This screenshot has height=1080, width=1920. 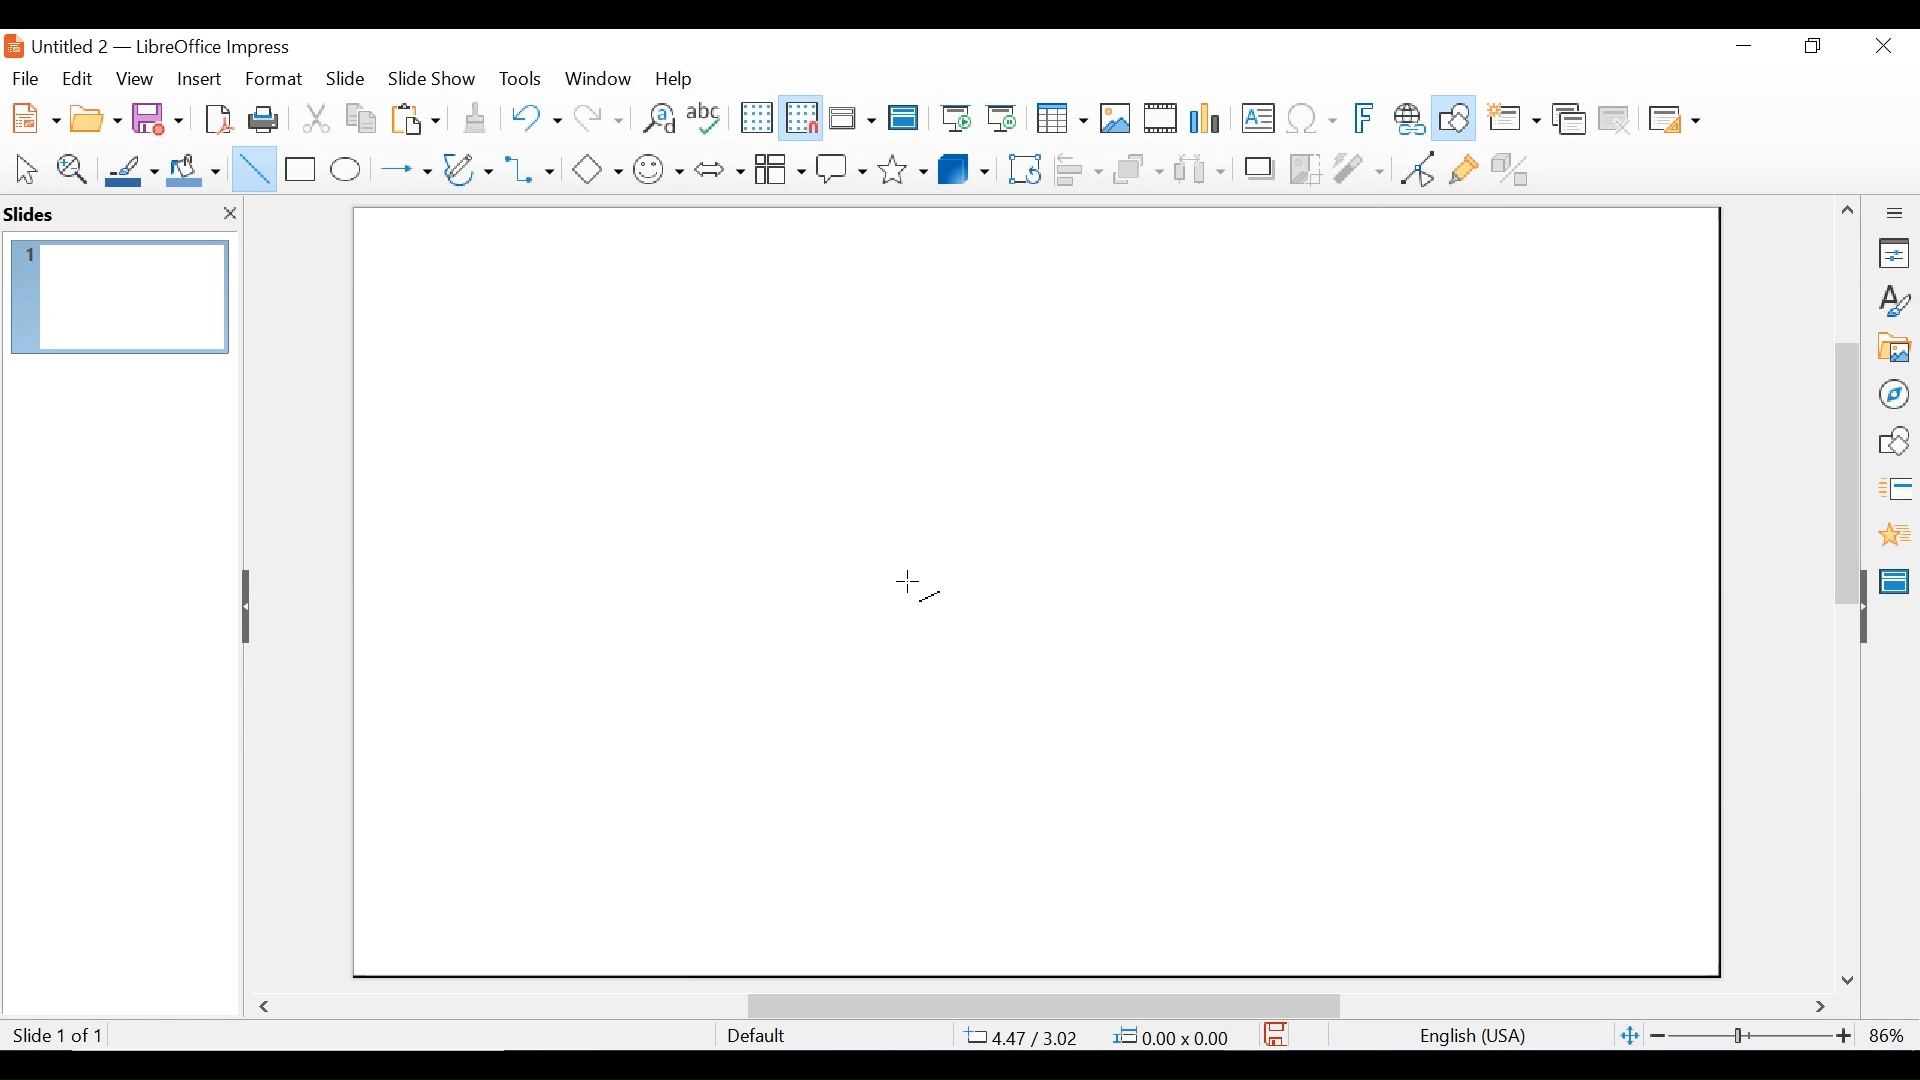 What do you see at coordinates (56, 1034) in the screenshot?
I see `Slide 1 of 1` at bounding box center [56, 1034].